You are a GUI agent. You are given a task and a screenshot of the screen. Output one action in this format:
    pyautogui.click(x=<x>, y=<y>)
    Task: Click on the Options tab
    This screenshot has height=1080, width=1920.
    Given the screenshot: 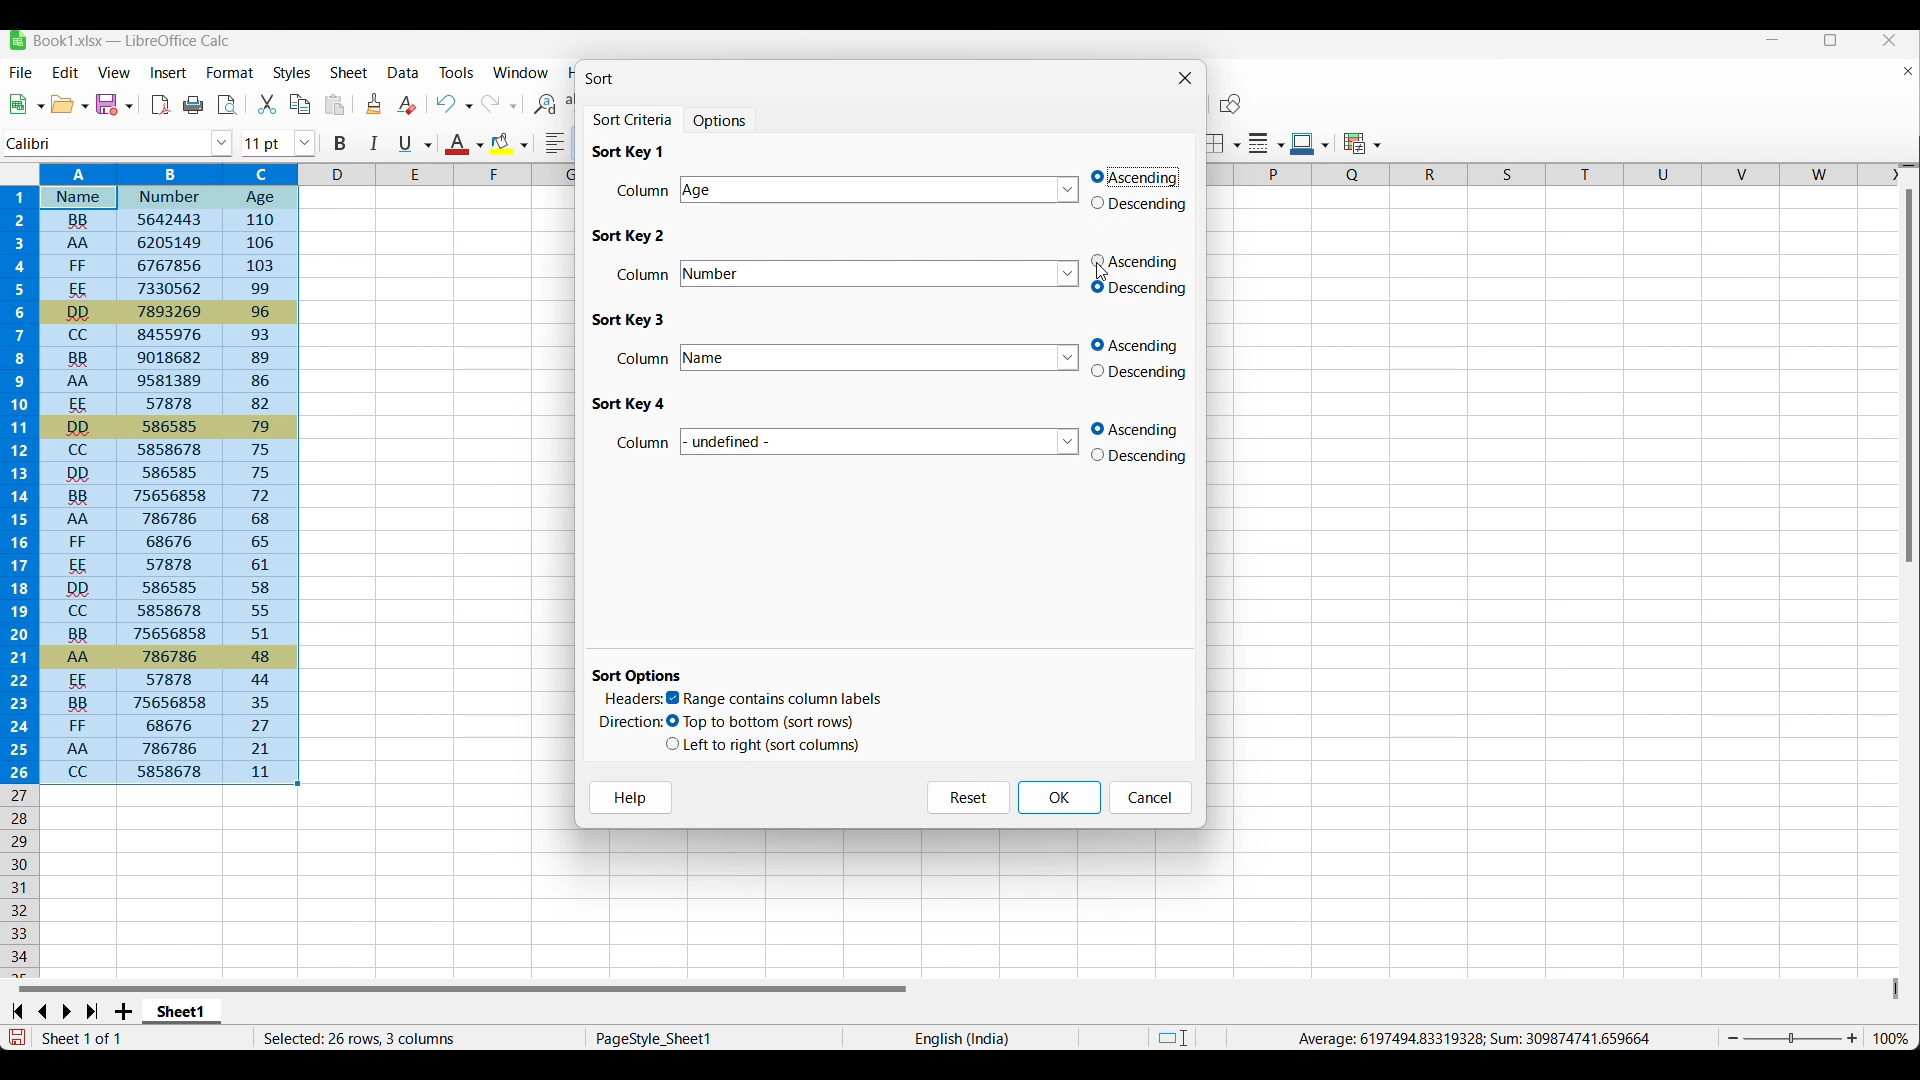 What is the action you would take?
    pyautogui.click(x=721, y=119)
    